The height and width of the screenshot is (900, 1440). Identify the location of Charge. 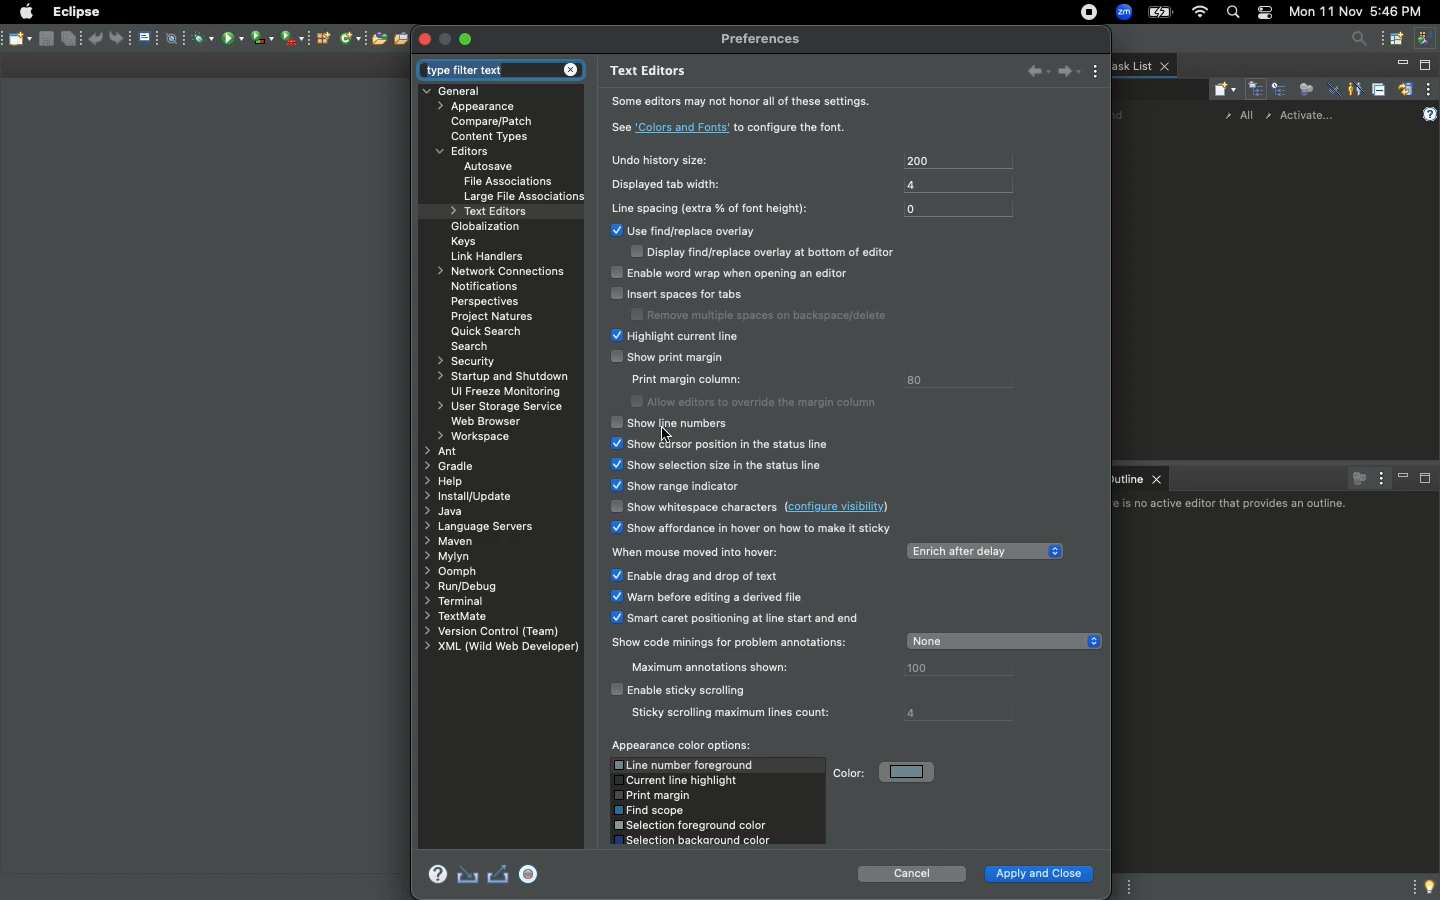
(1160, 12).